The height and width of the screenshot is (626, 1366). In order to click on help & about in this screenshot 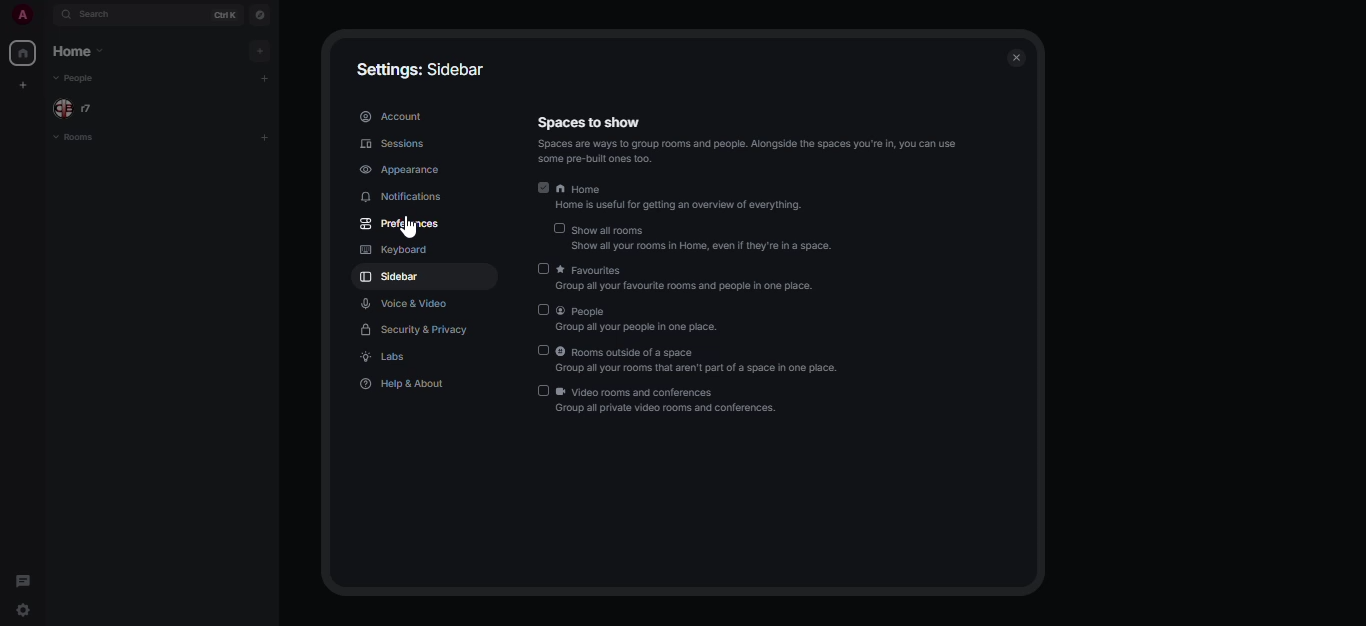, I will do `click(402, 386)`.